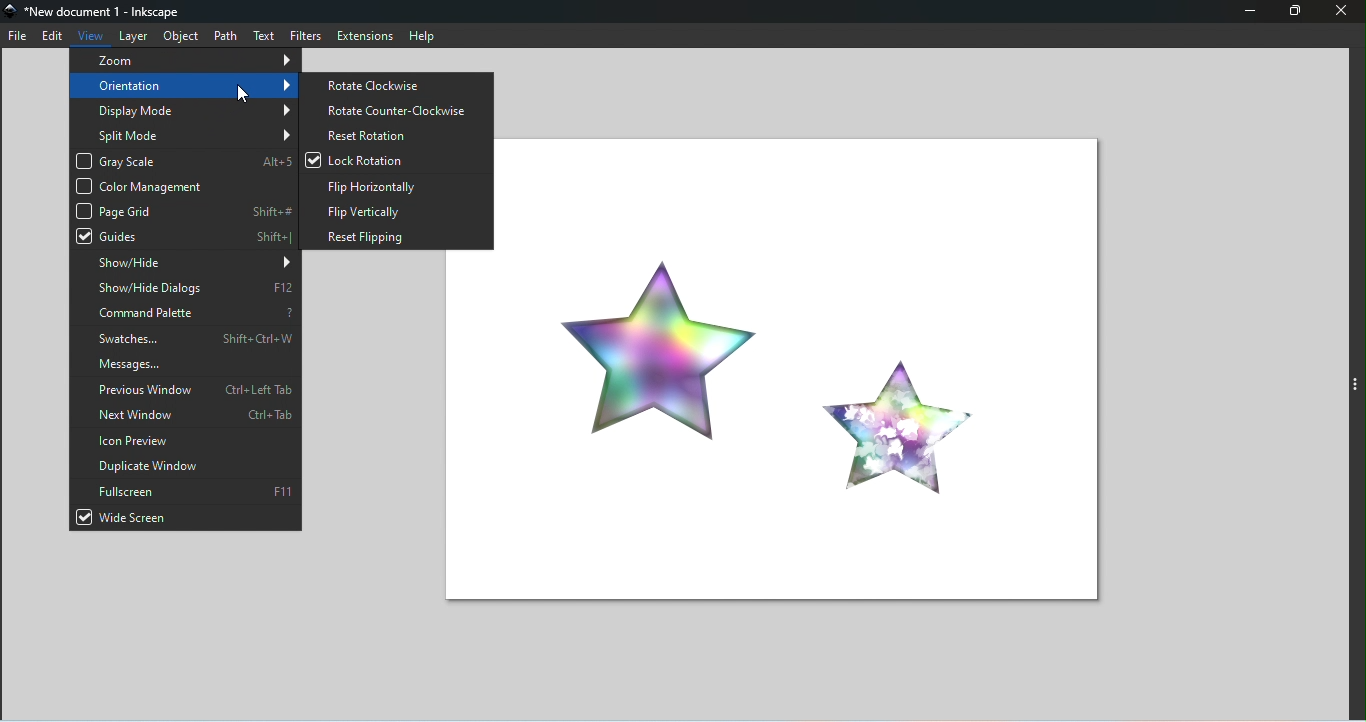 This screenshot has height=722, width=1366. I want to click on Path, so click(226, 35).